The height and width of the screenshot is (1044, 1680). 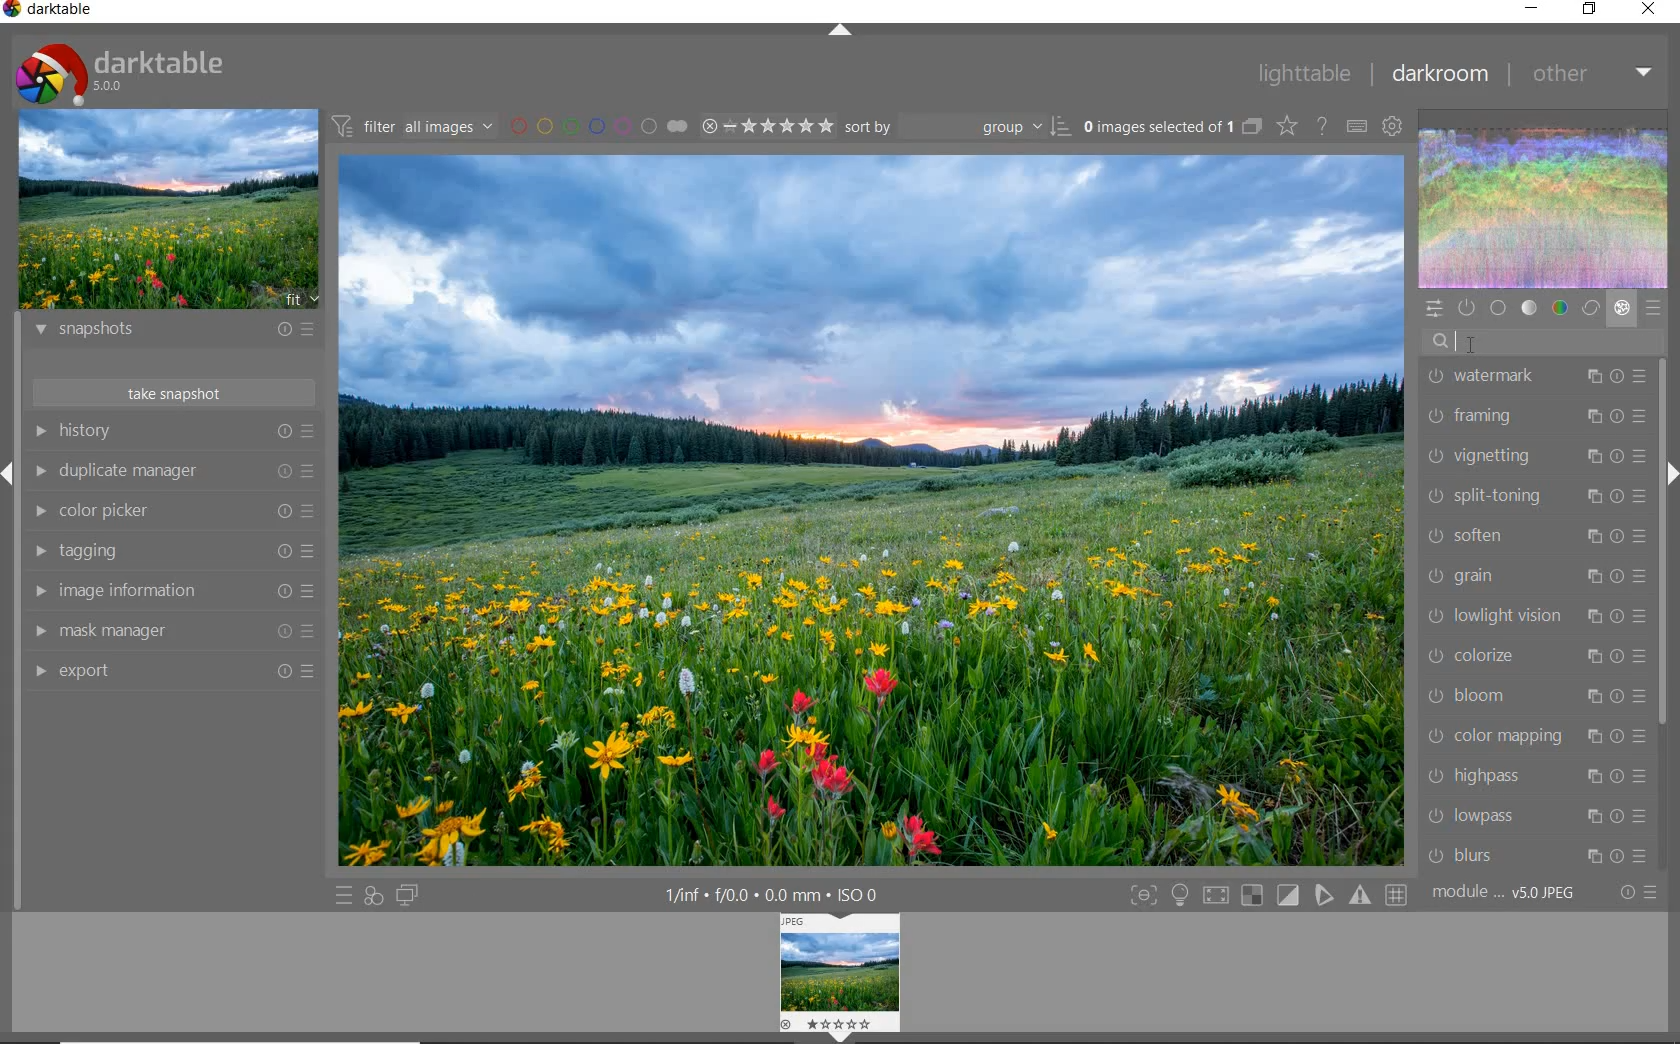 What do you see at coordinates (1533, 579) in the screenshot?
I see `grain` at bounding box center [1533, 579].